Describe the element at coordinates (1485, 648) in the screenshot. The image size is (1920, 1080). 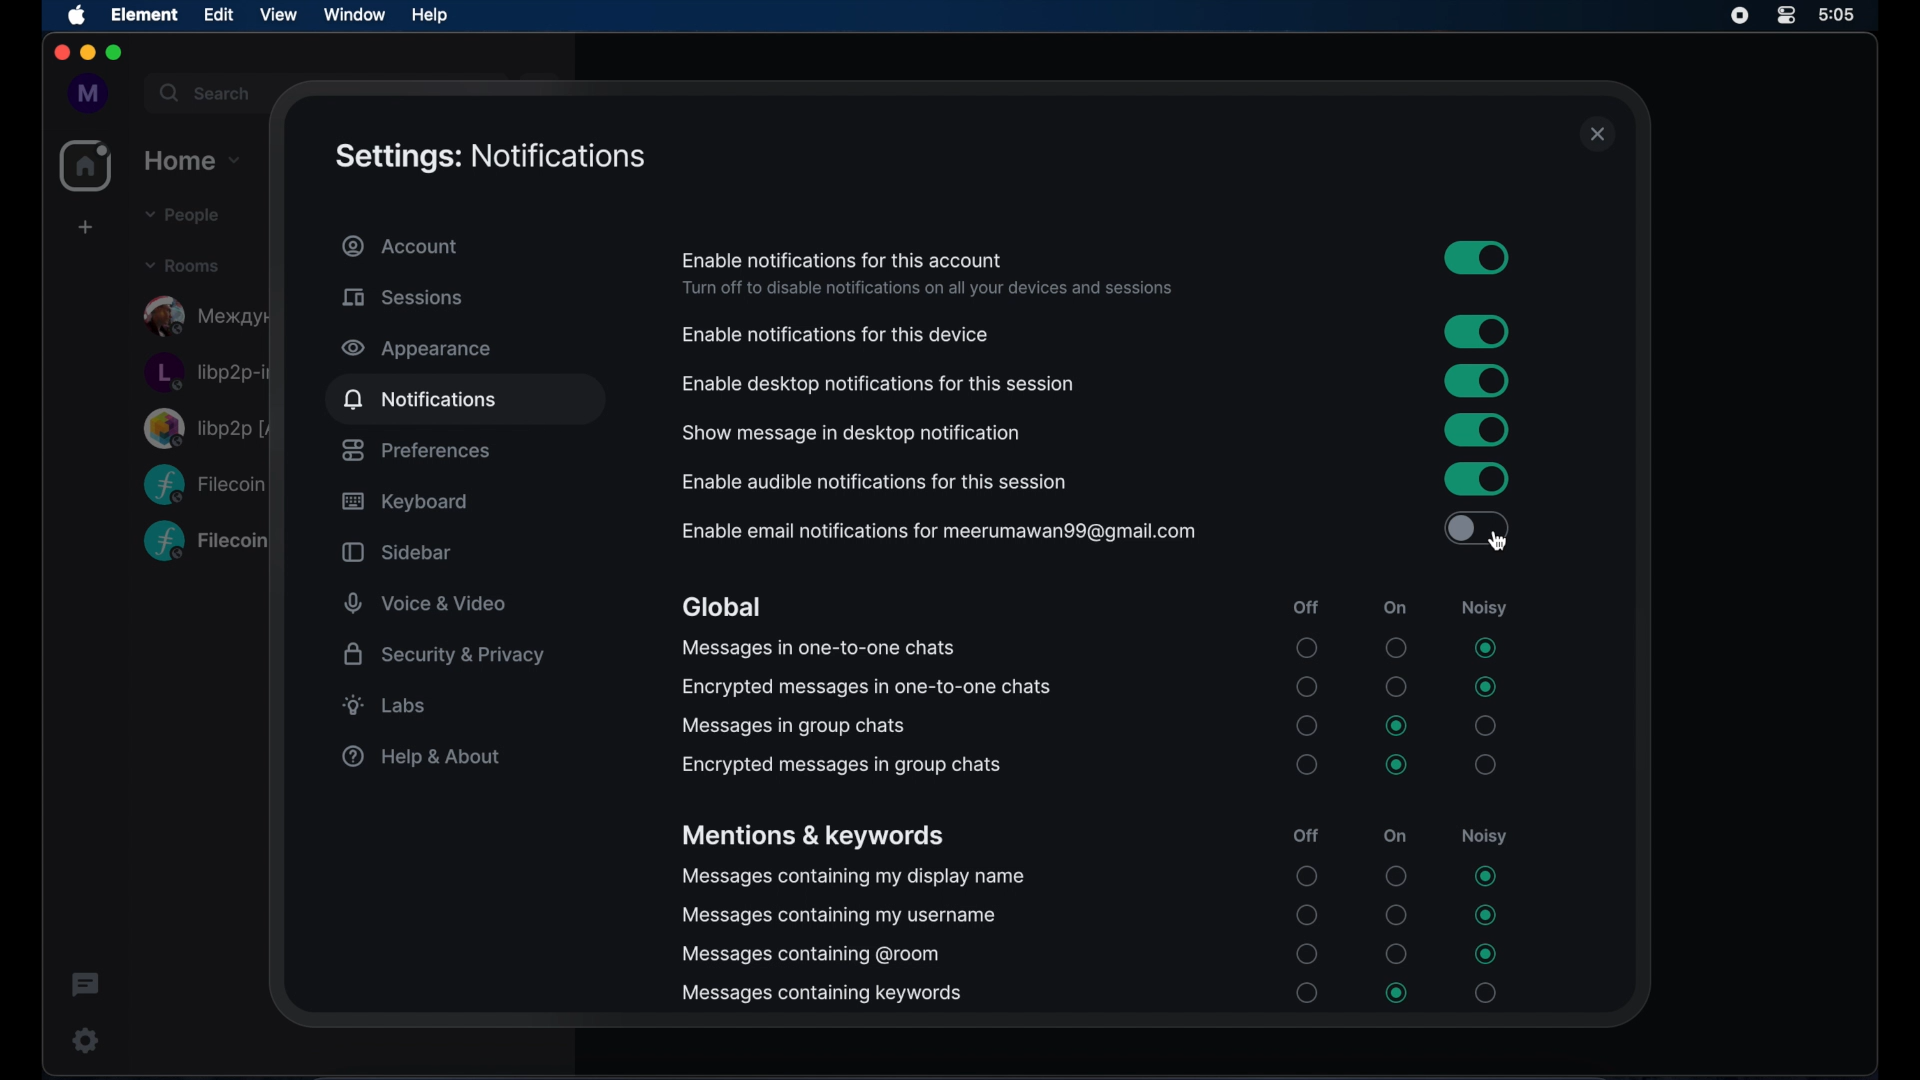
I see `radio button` at that location.